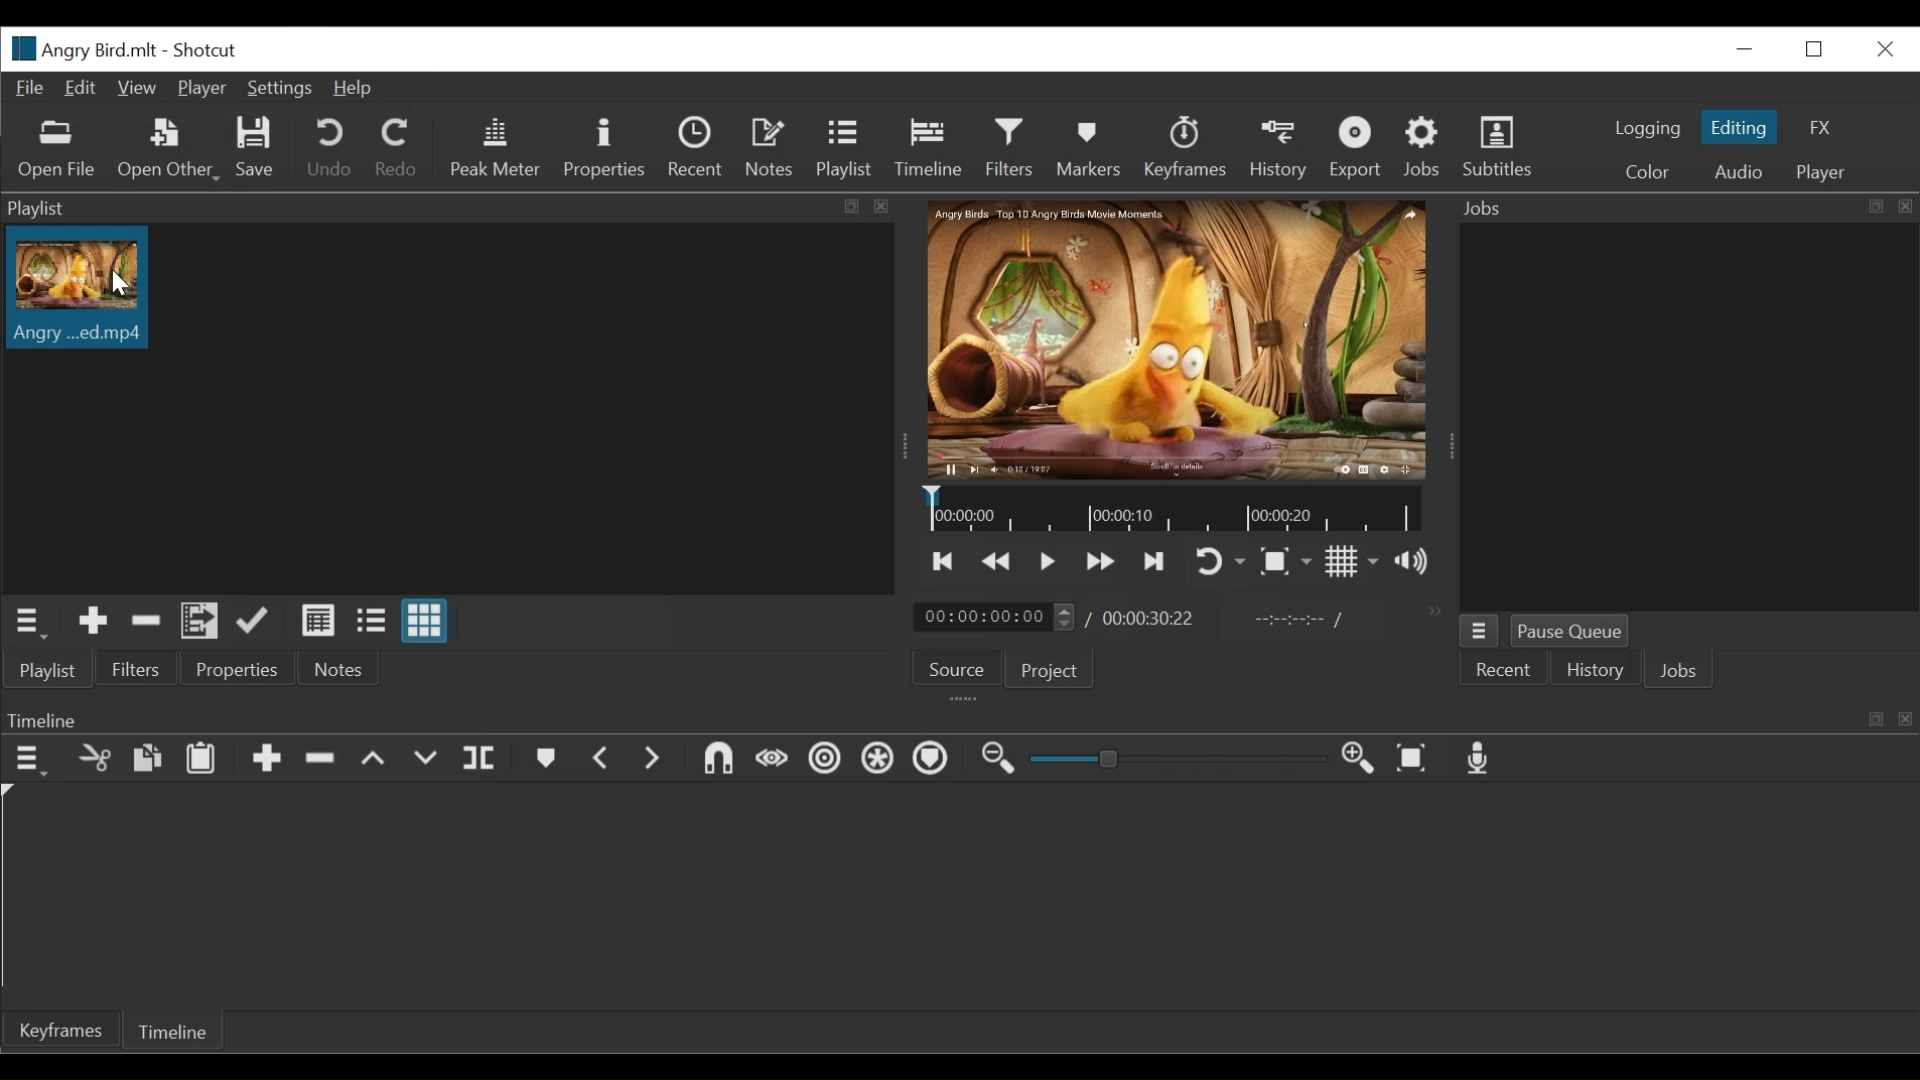 The image size is (1920, 1080). I want to click on lift, so click(376, 761).